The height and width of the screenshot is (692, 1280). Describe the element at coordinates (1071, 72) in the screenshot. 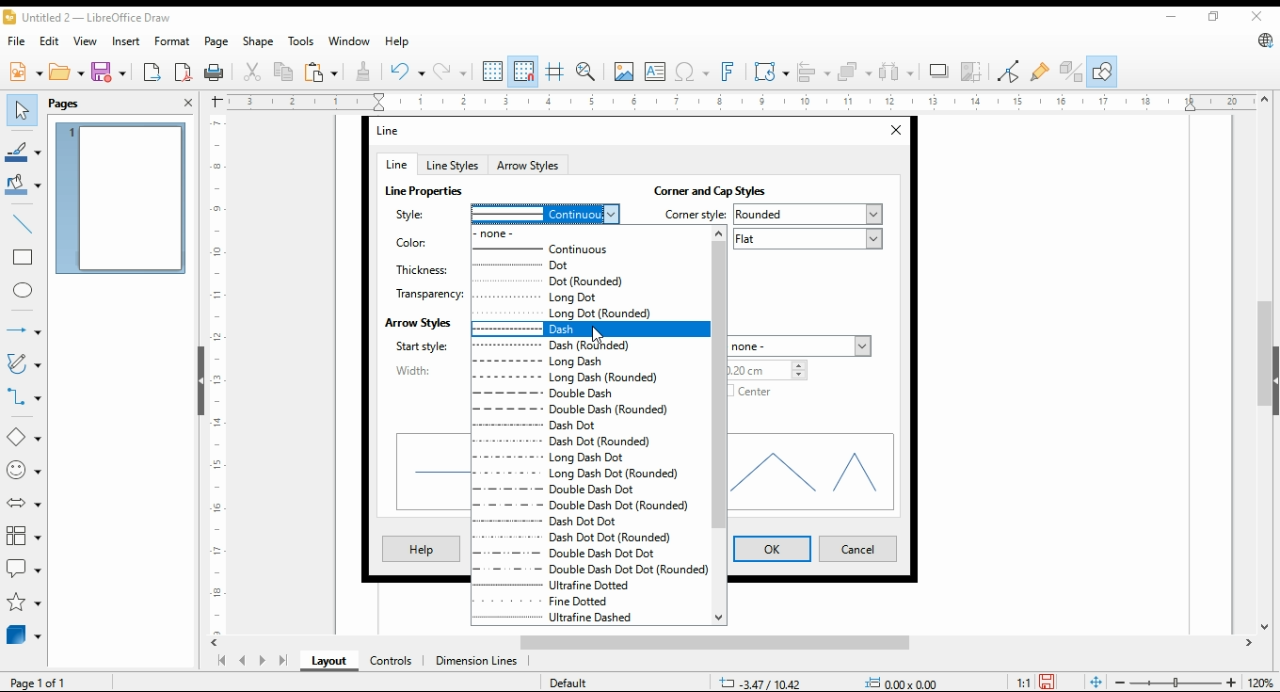

I see `toggle extrusions` at that location.